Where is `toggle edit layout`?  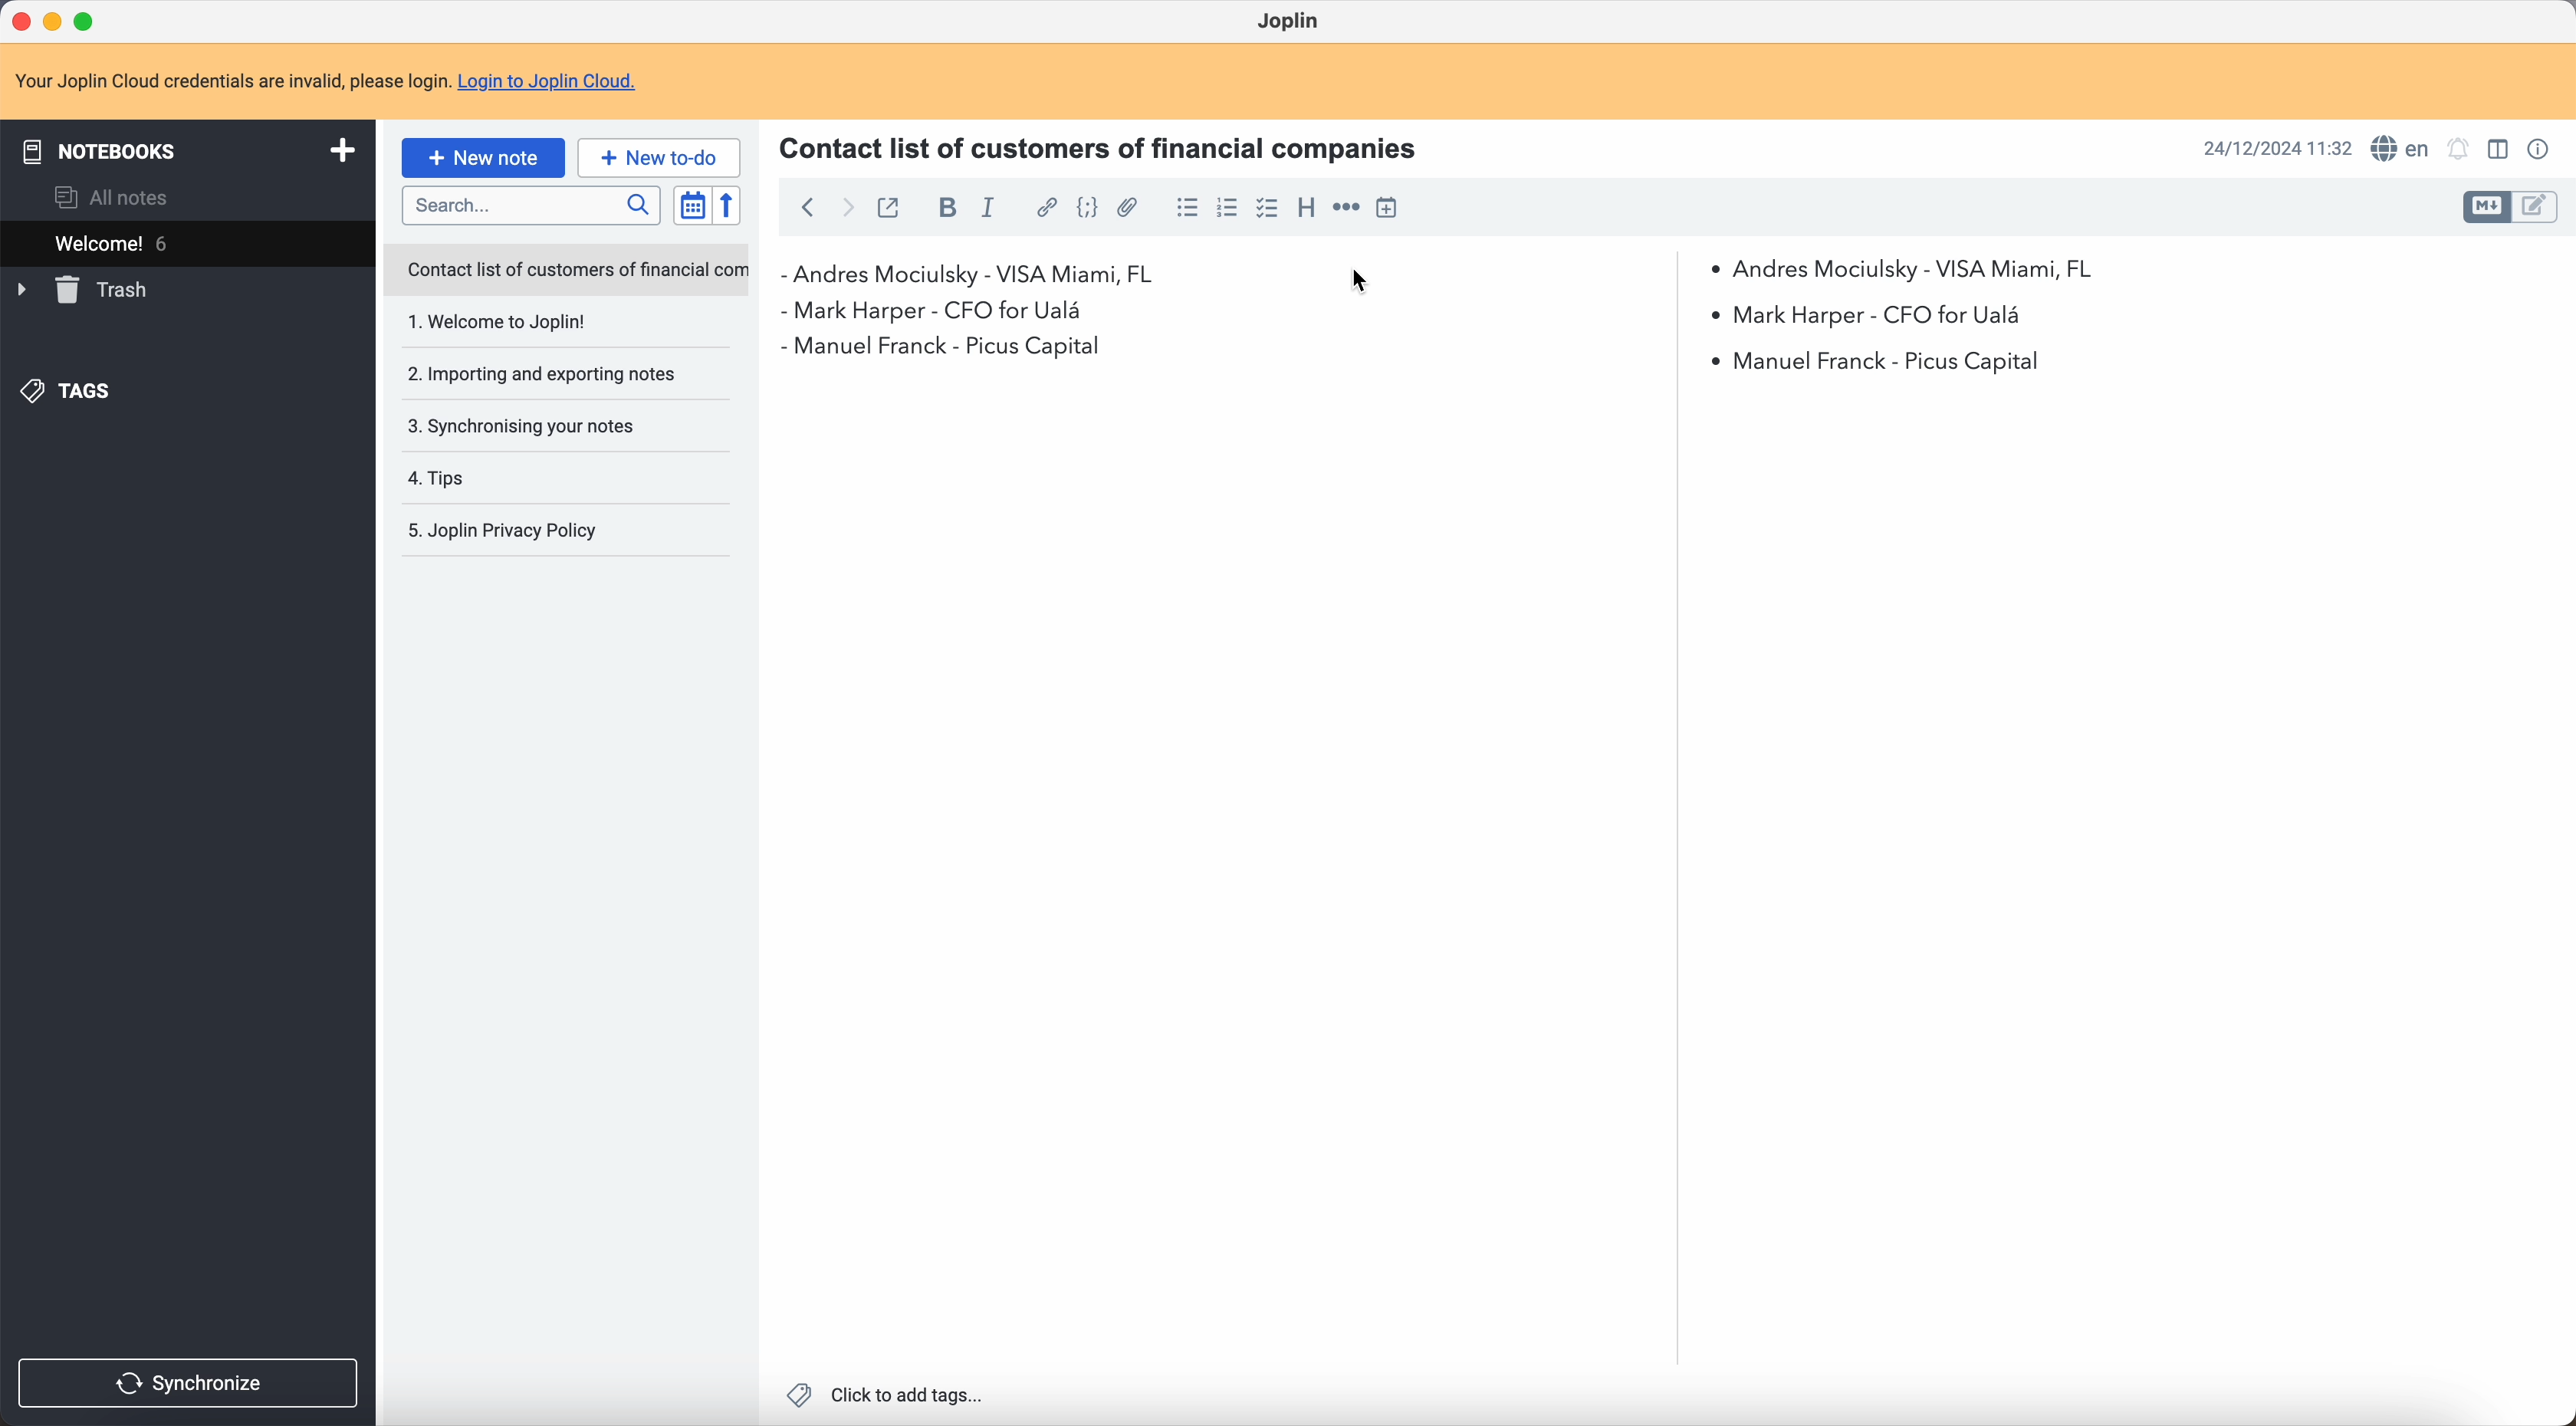
toggle edit layout is located at coordinates (2497, 148).